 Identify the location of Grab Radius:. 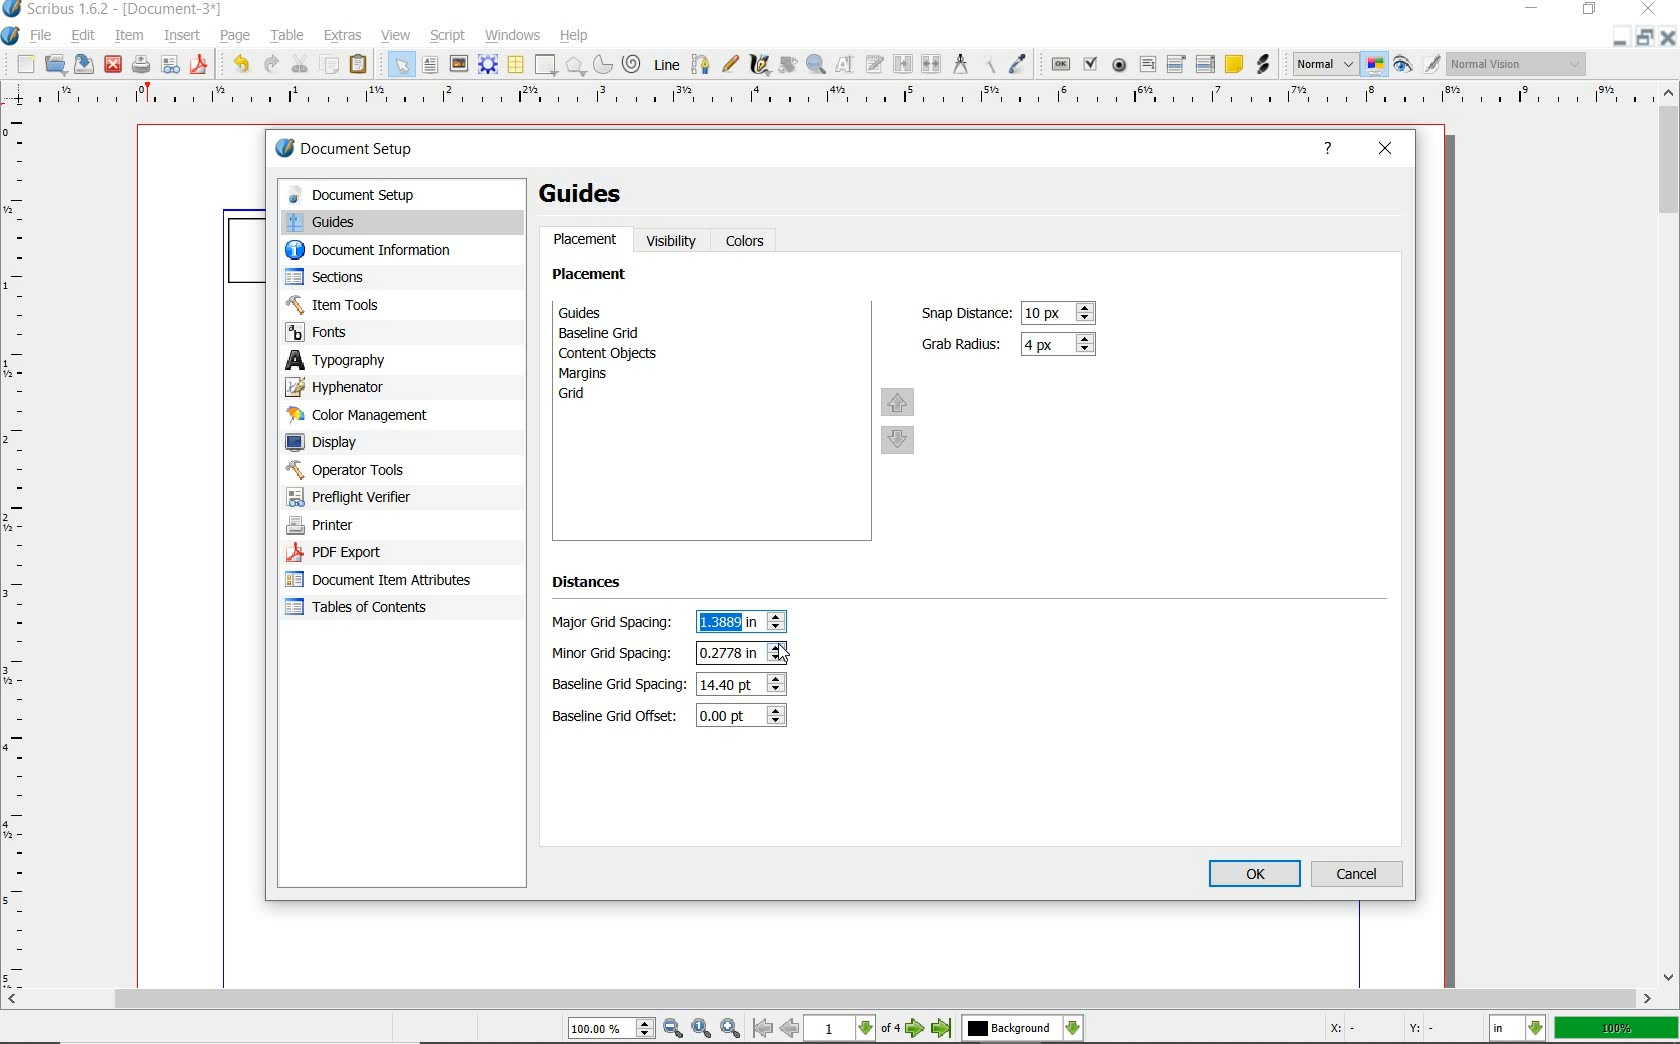
(963, 342).